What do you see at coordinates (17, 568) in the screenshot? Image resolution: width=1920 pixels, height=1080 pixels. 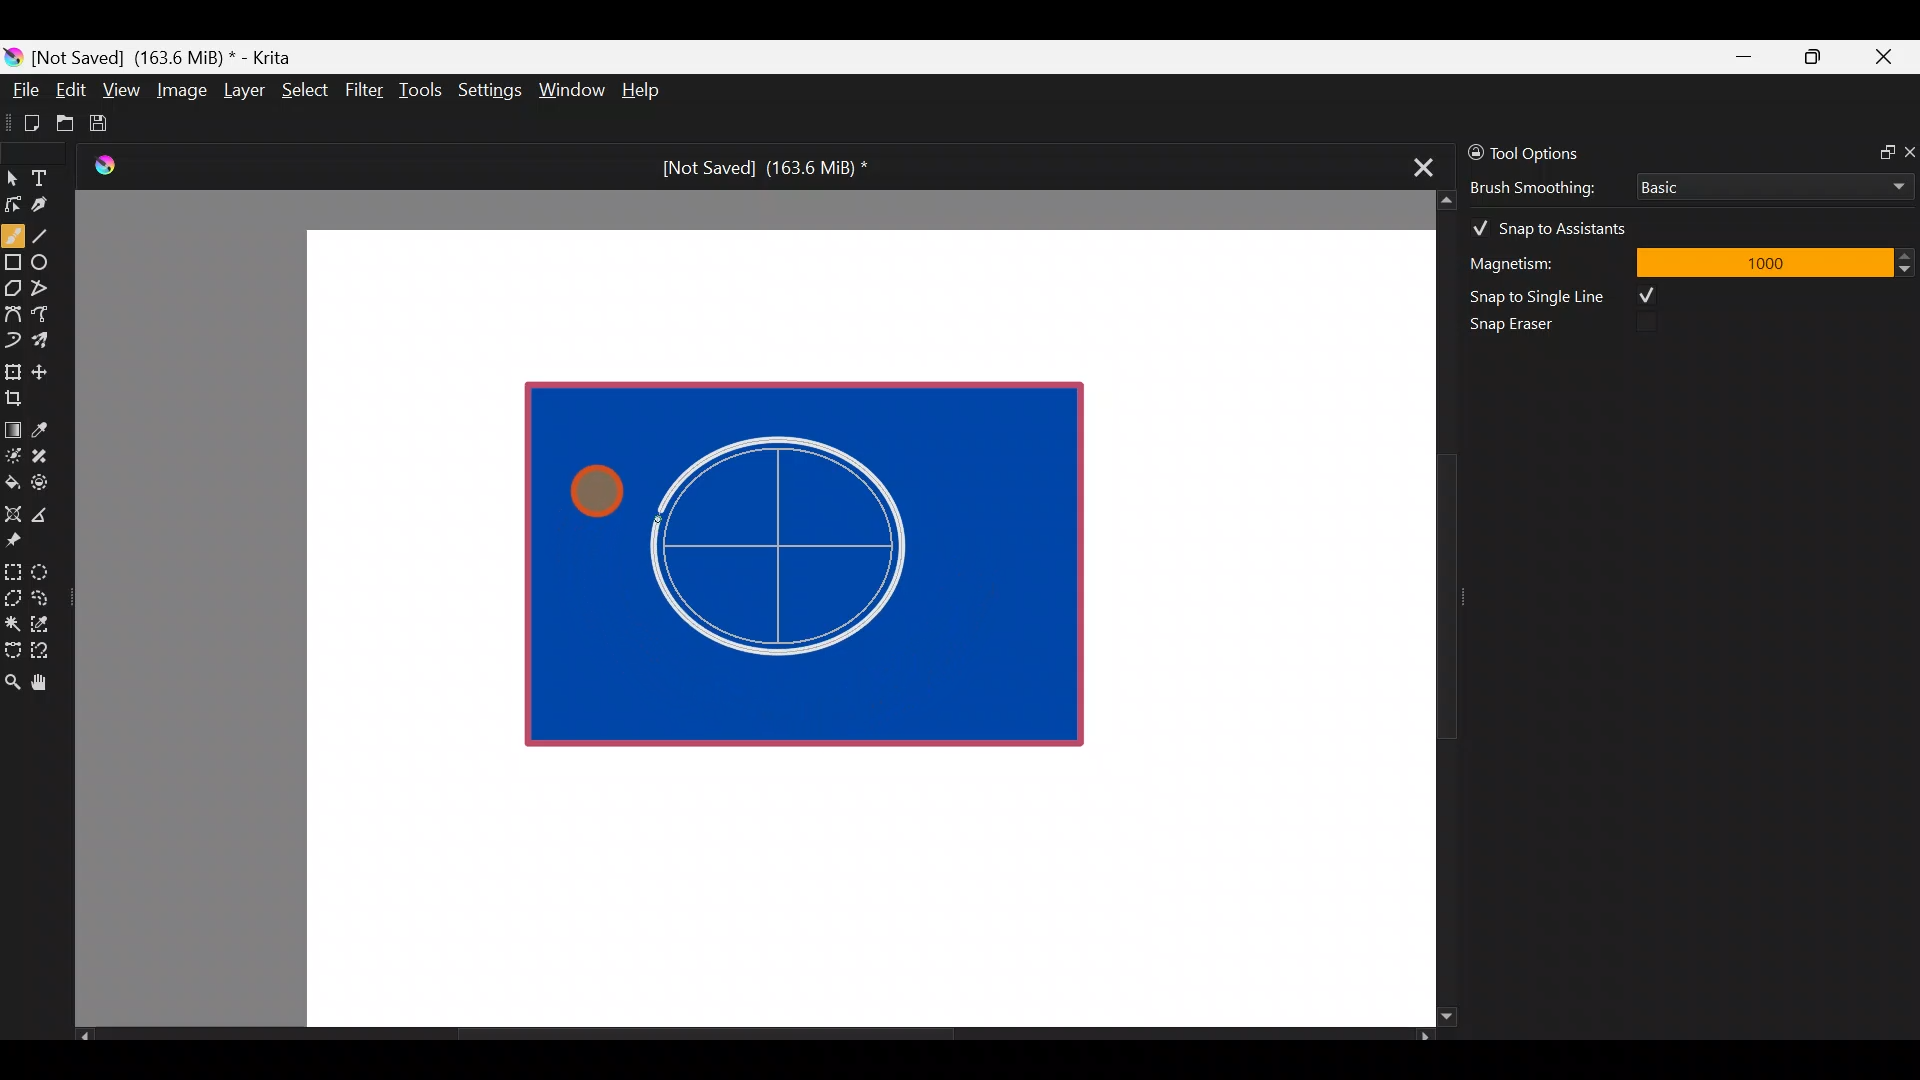 I see `Rectangular selection tool` at bounding box center [17, 568].